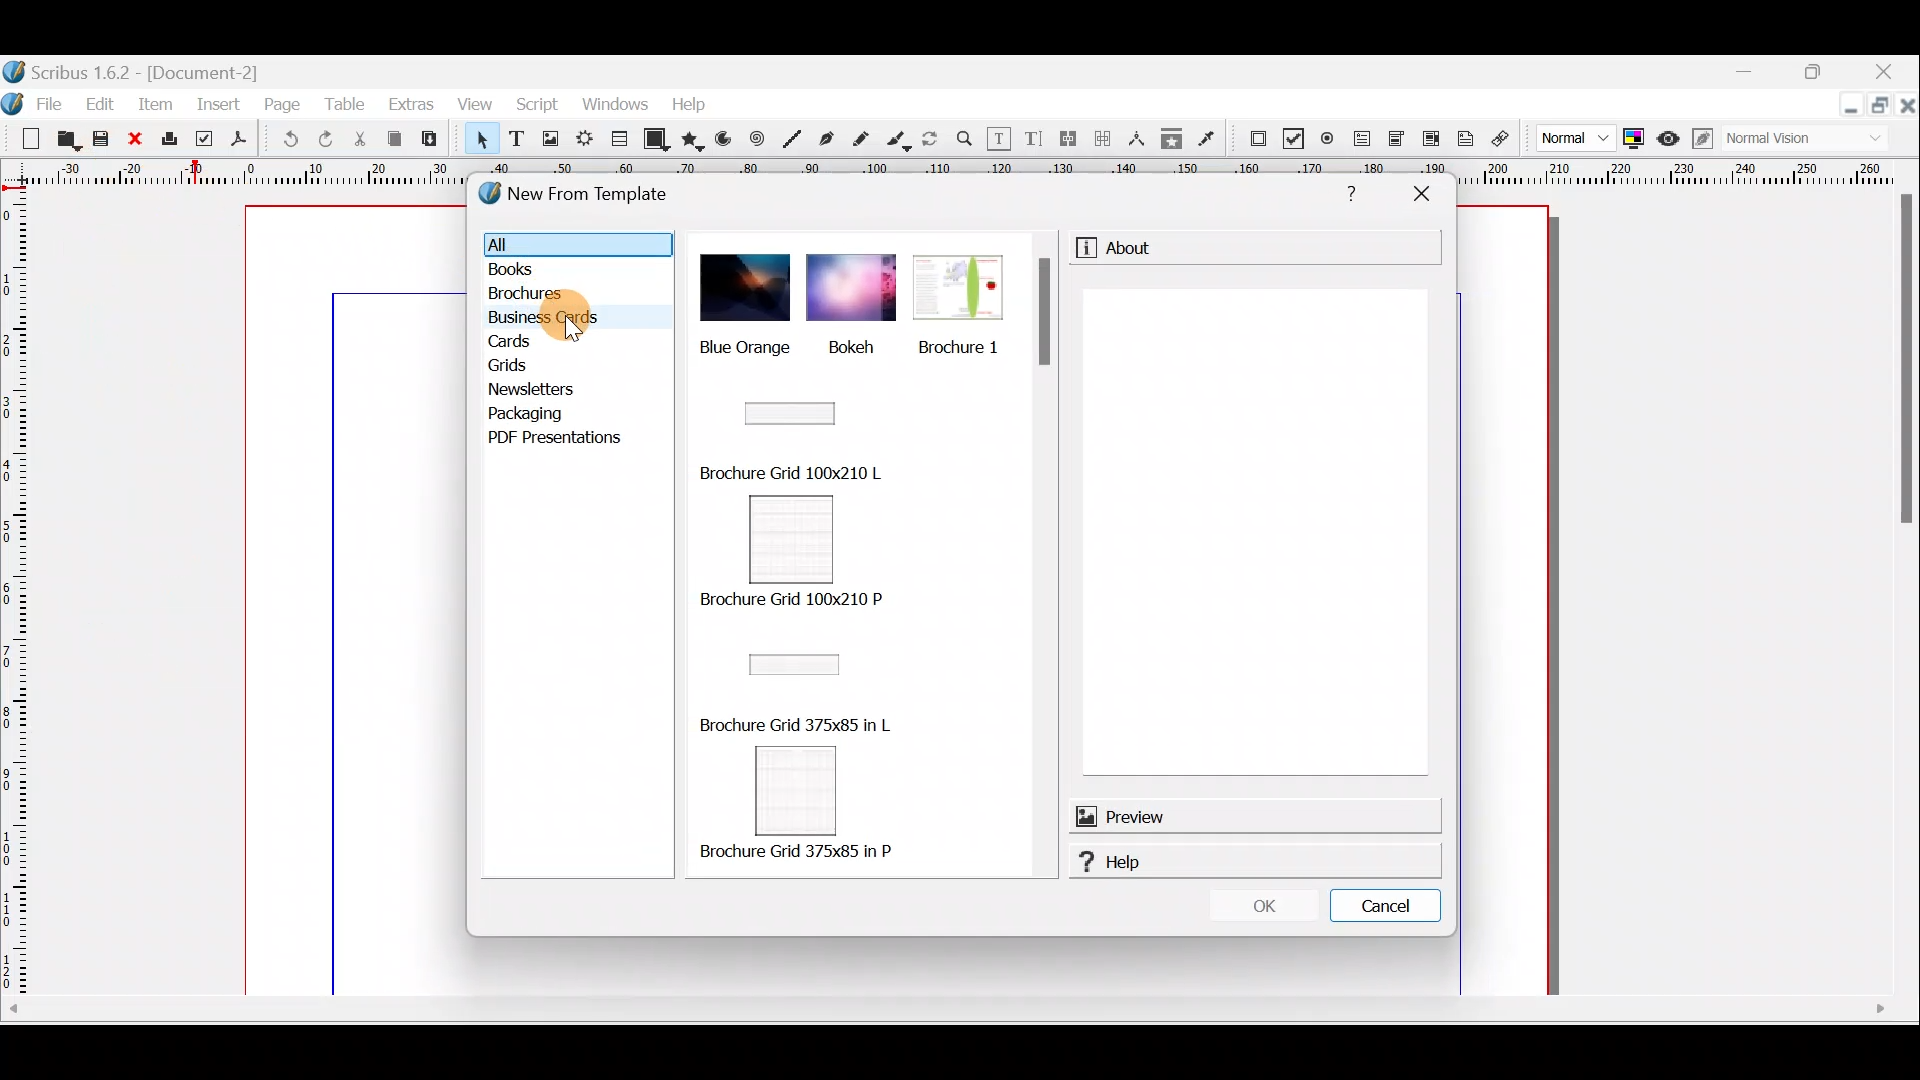 The height and width of the screenshot is (1080, 1920). I want to click on Brochure grid, so click(795, 663).